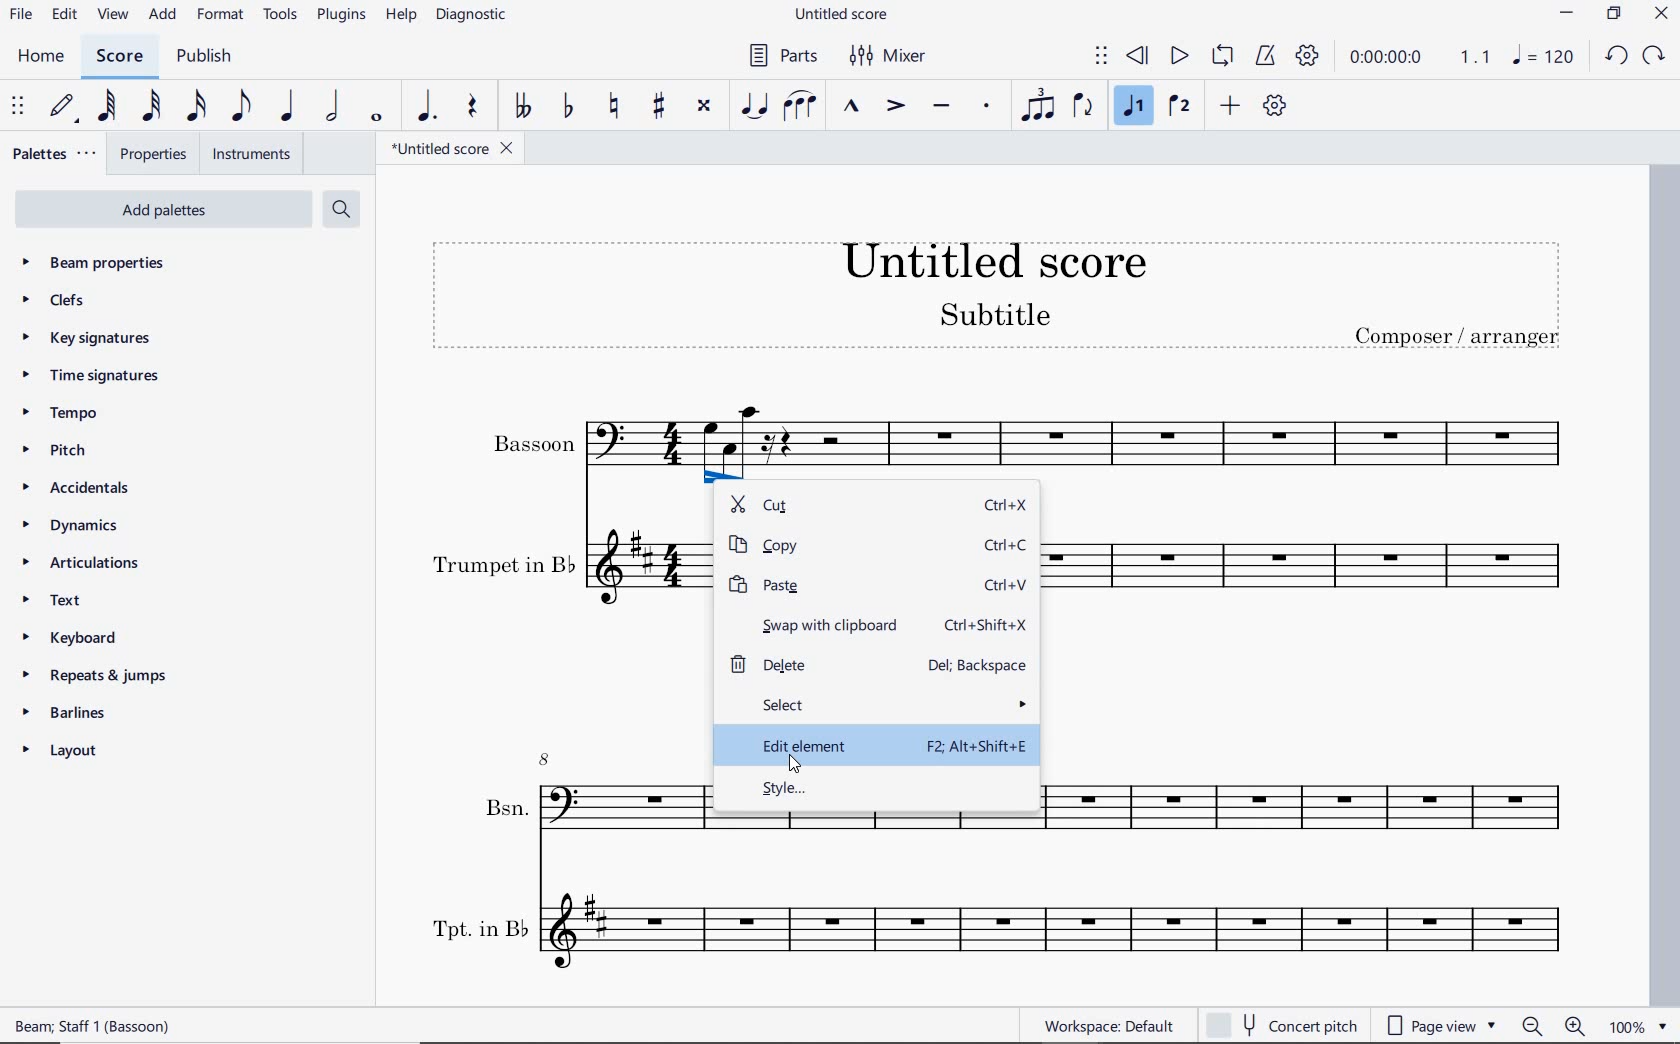 The width and height of the screenshot is (1680, 1044). I want to click on beam properties, so click(106, 262).